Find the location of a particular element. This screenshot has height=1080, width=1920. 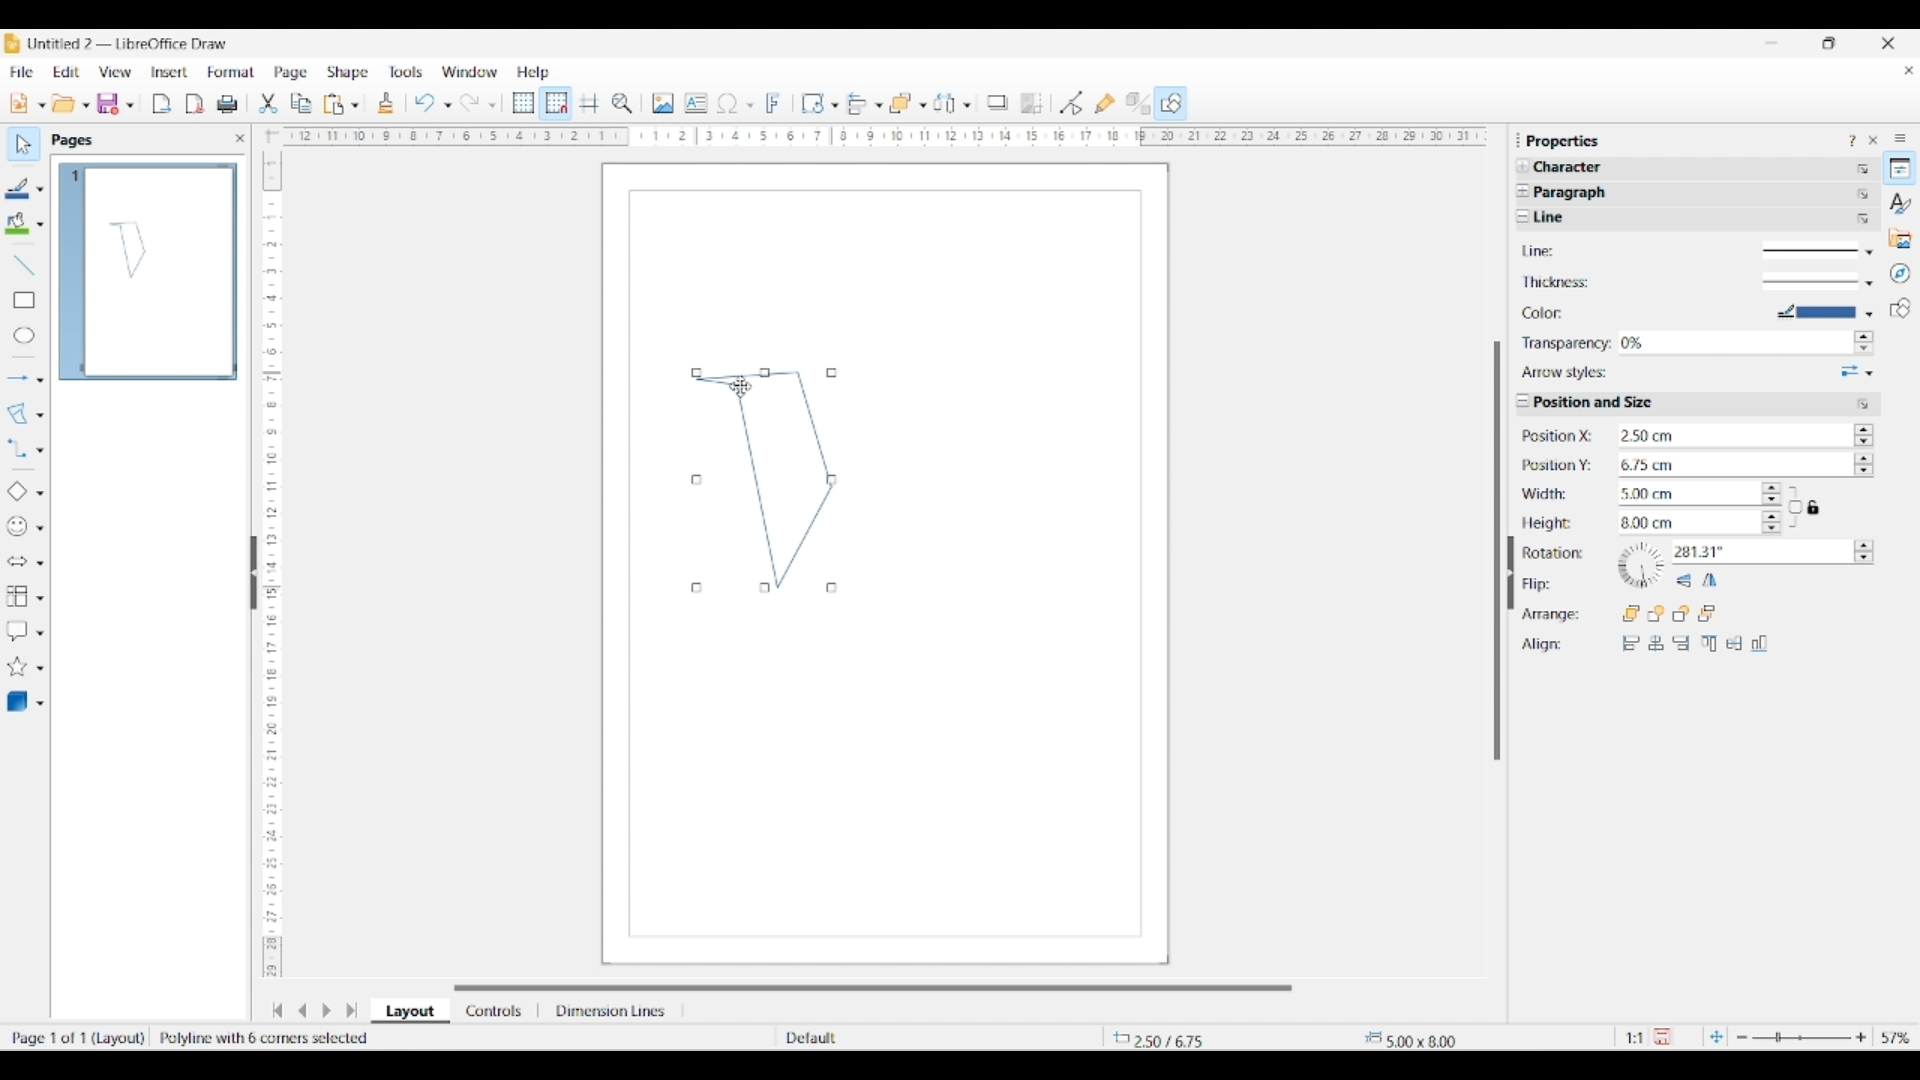

Show interface in smaller tab is located at coordinates (1828, 43).